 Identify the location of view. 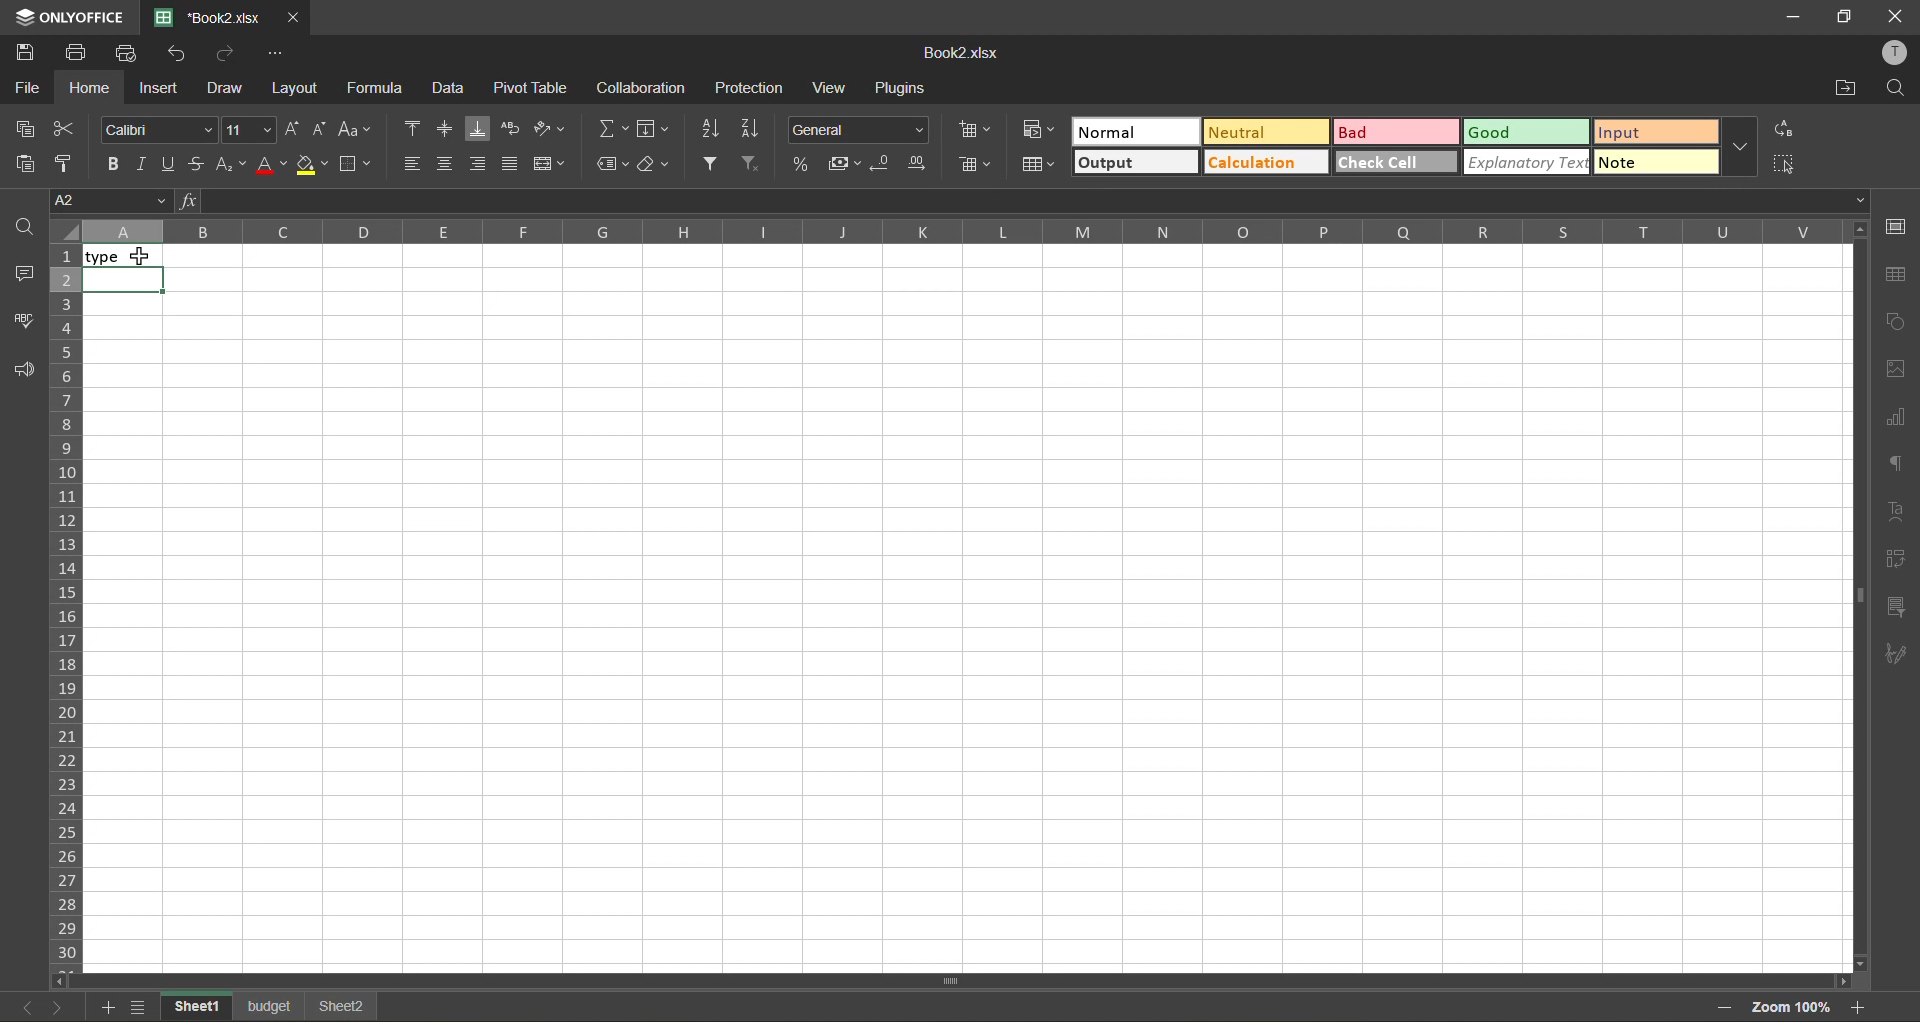
(828, 90).